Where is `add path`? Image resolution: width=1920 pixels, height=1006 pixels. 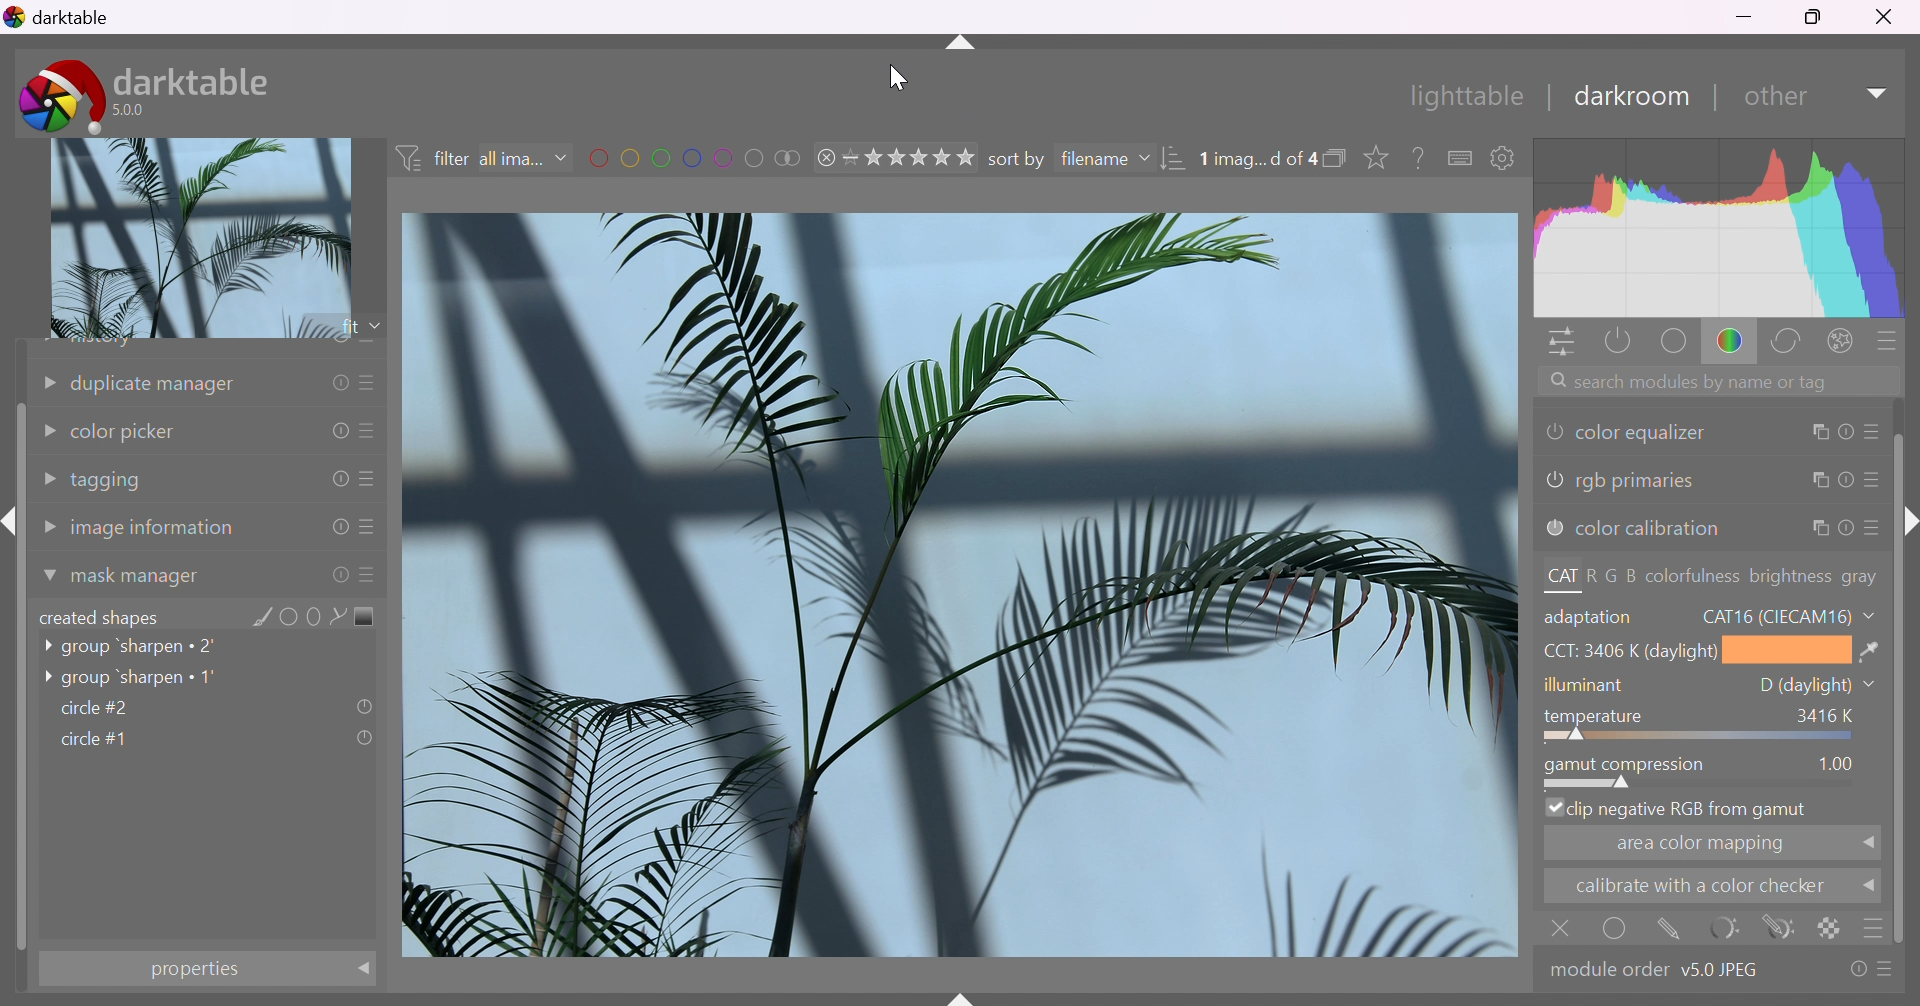
add path is located at coordinates (339, 616).